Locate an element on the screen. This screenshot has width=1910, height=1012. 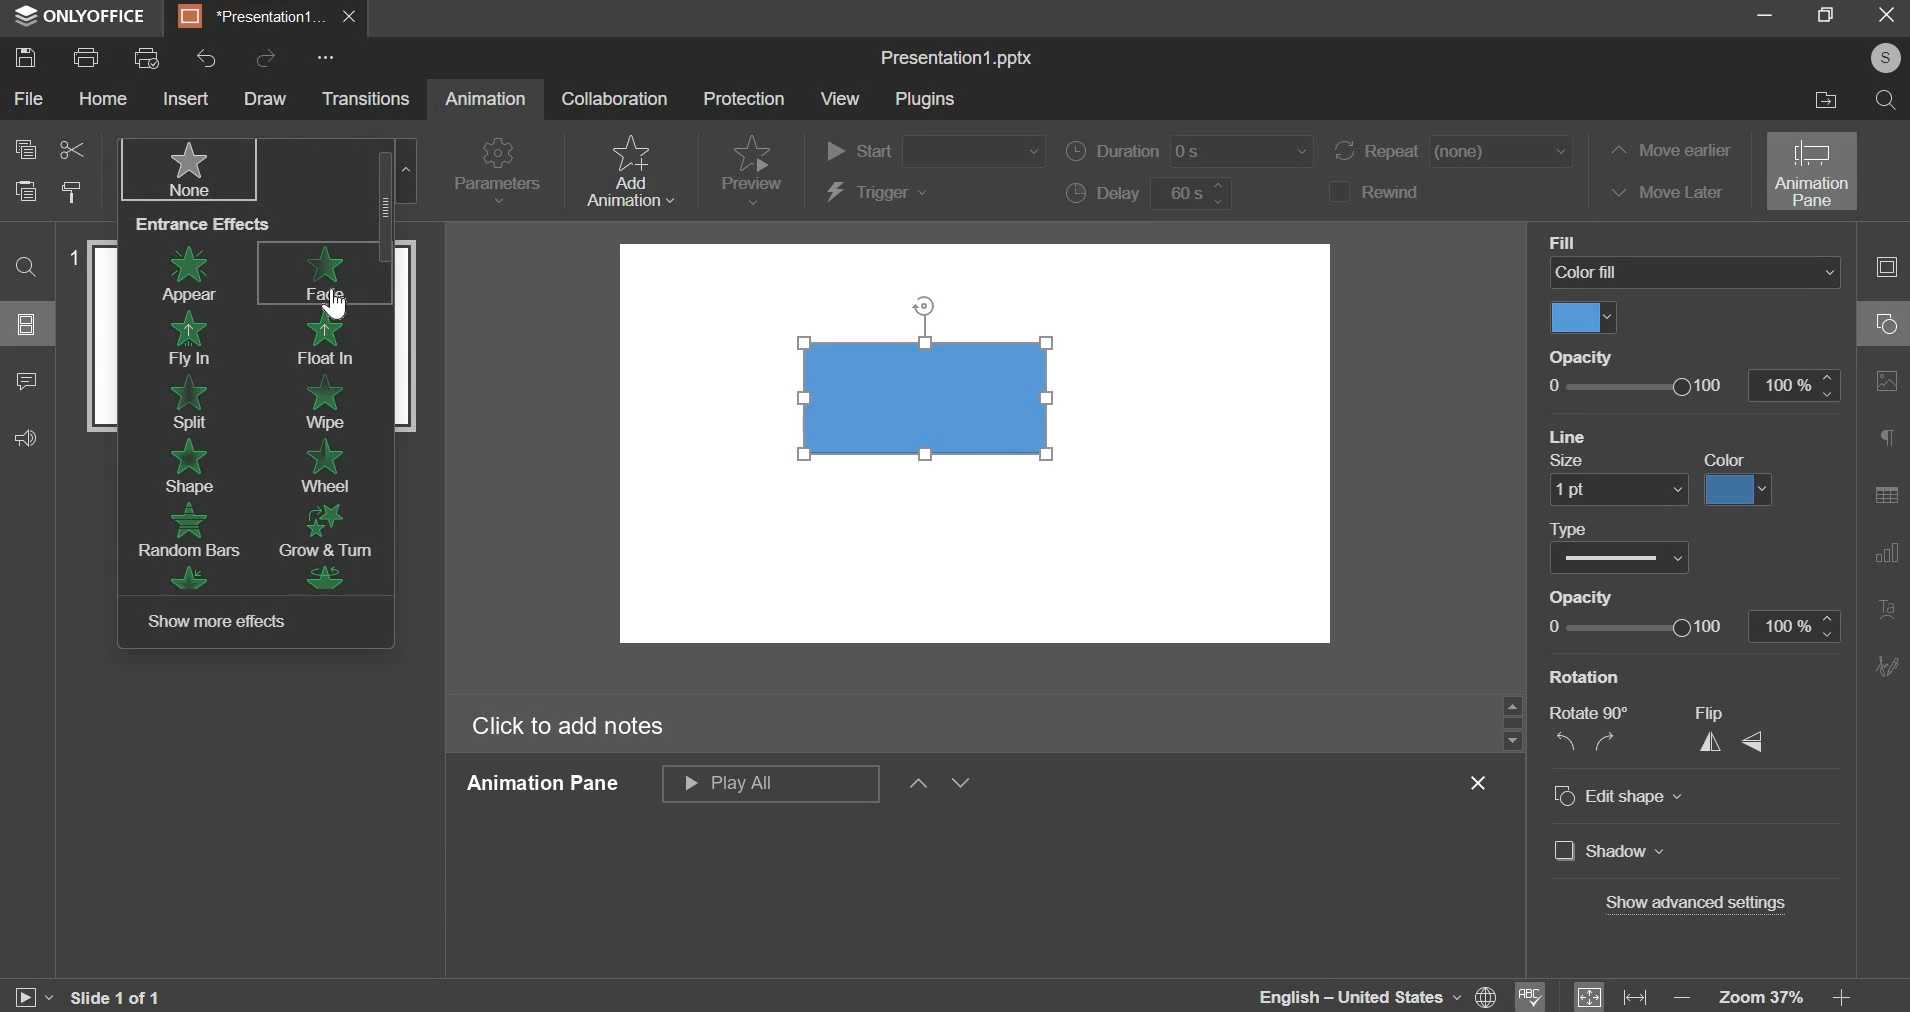
Opacity is located at coordinates (1587, 353).